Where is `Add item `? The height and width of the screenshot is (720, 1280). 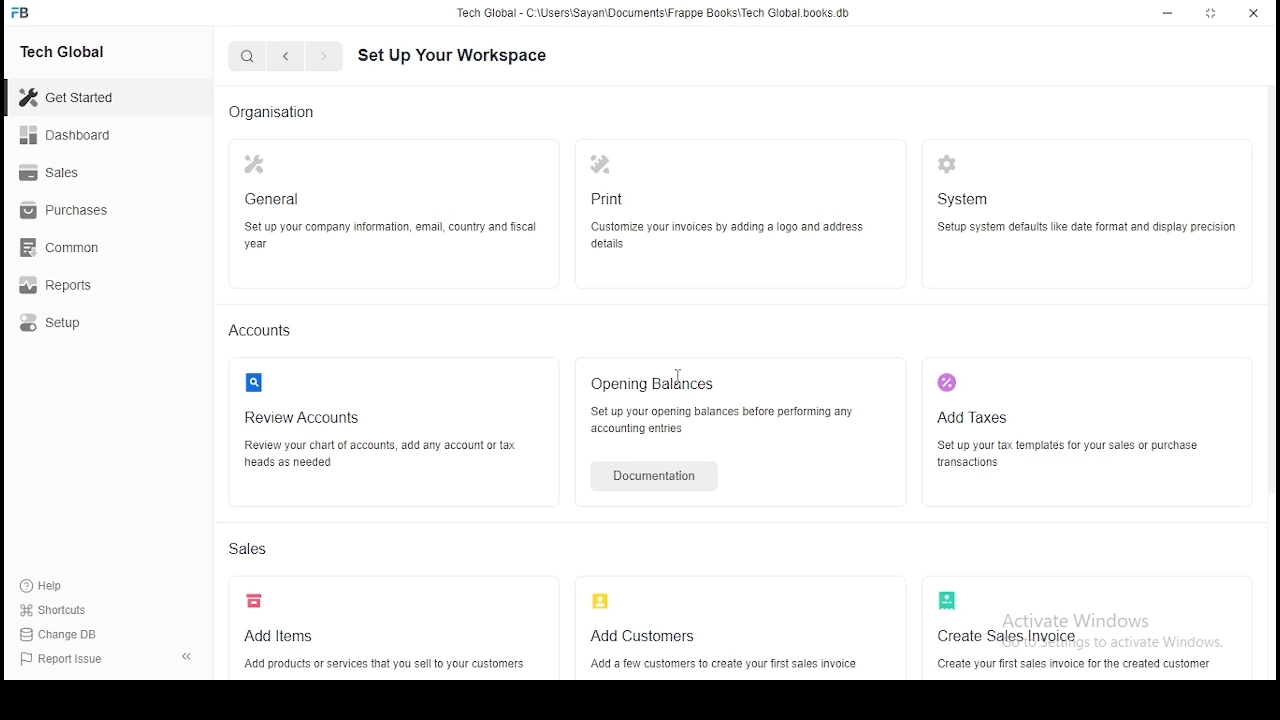
Add item  is located at coordinates (391, 633).